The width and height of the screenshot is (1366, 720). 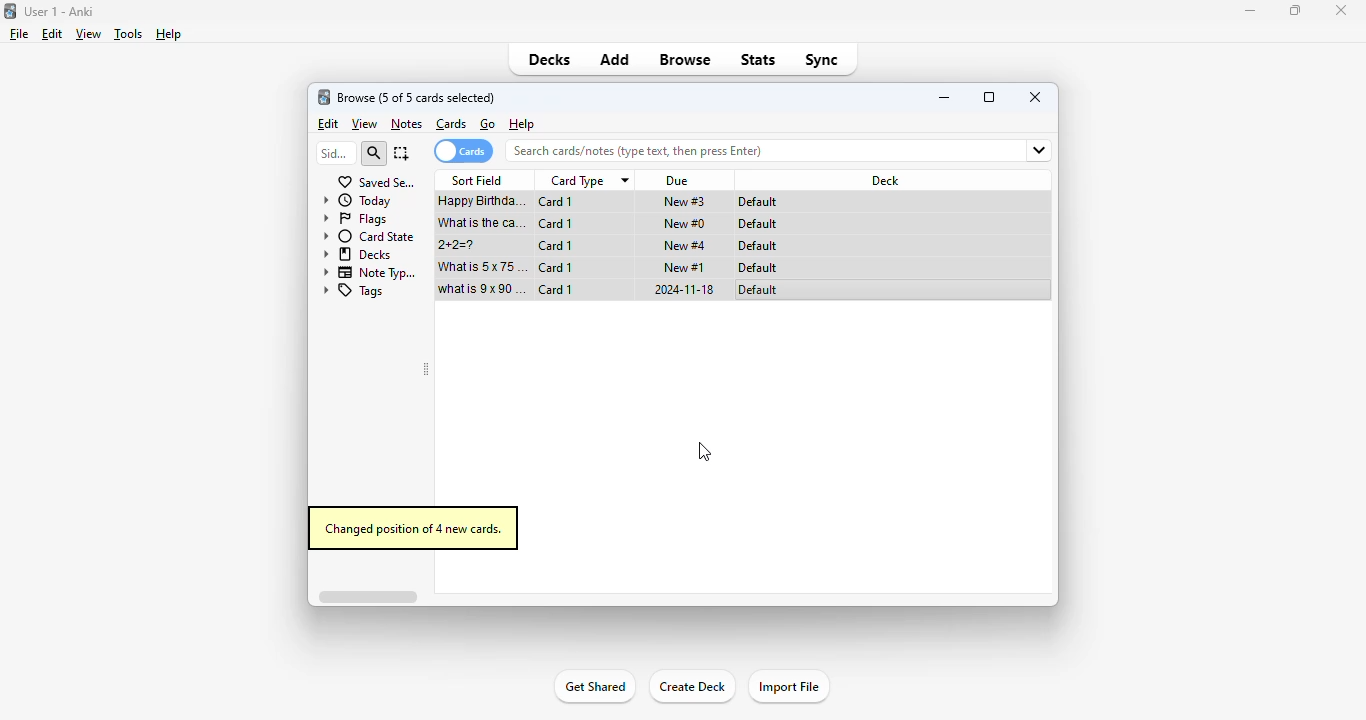 What do you see at coordinates (53, 34) in the screenshot?
I see `edit` at bounding box center [53, 34].